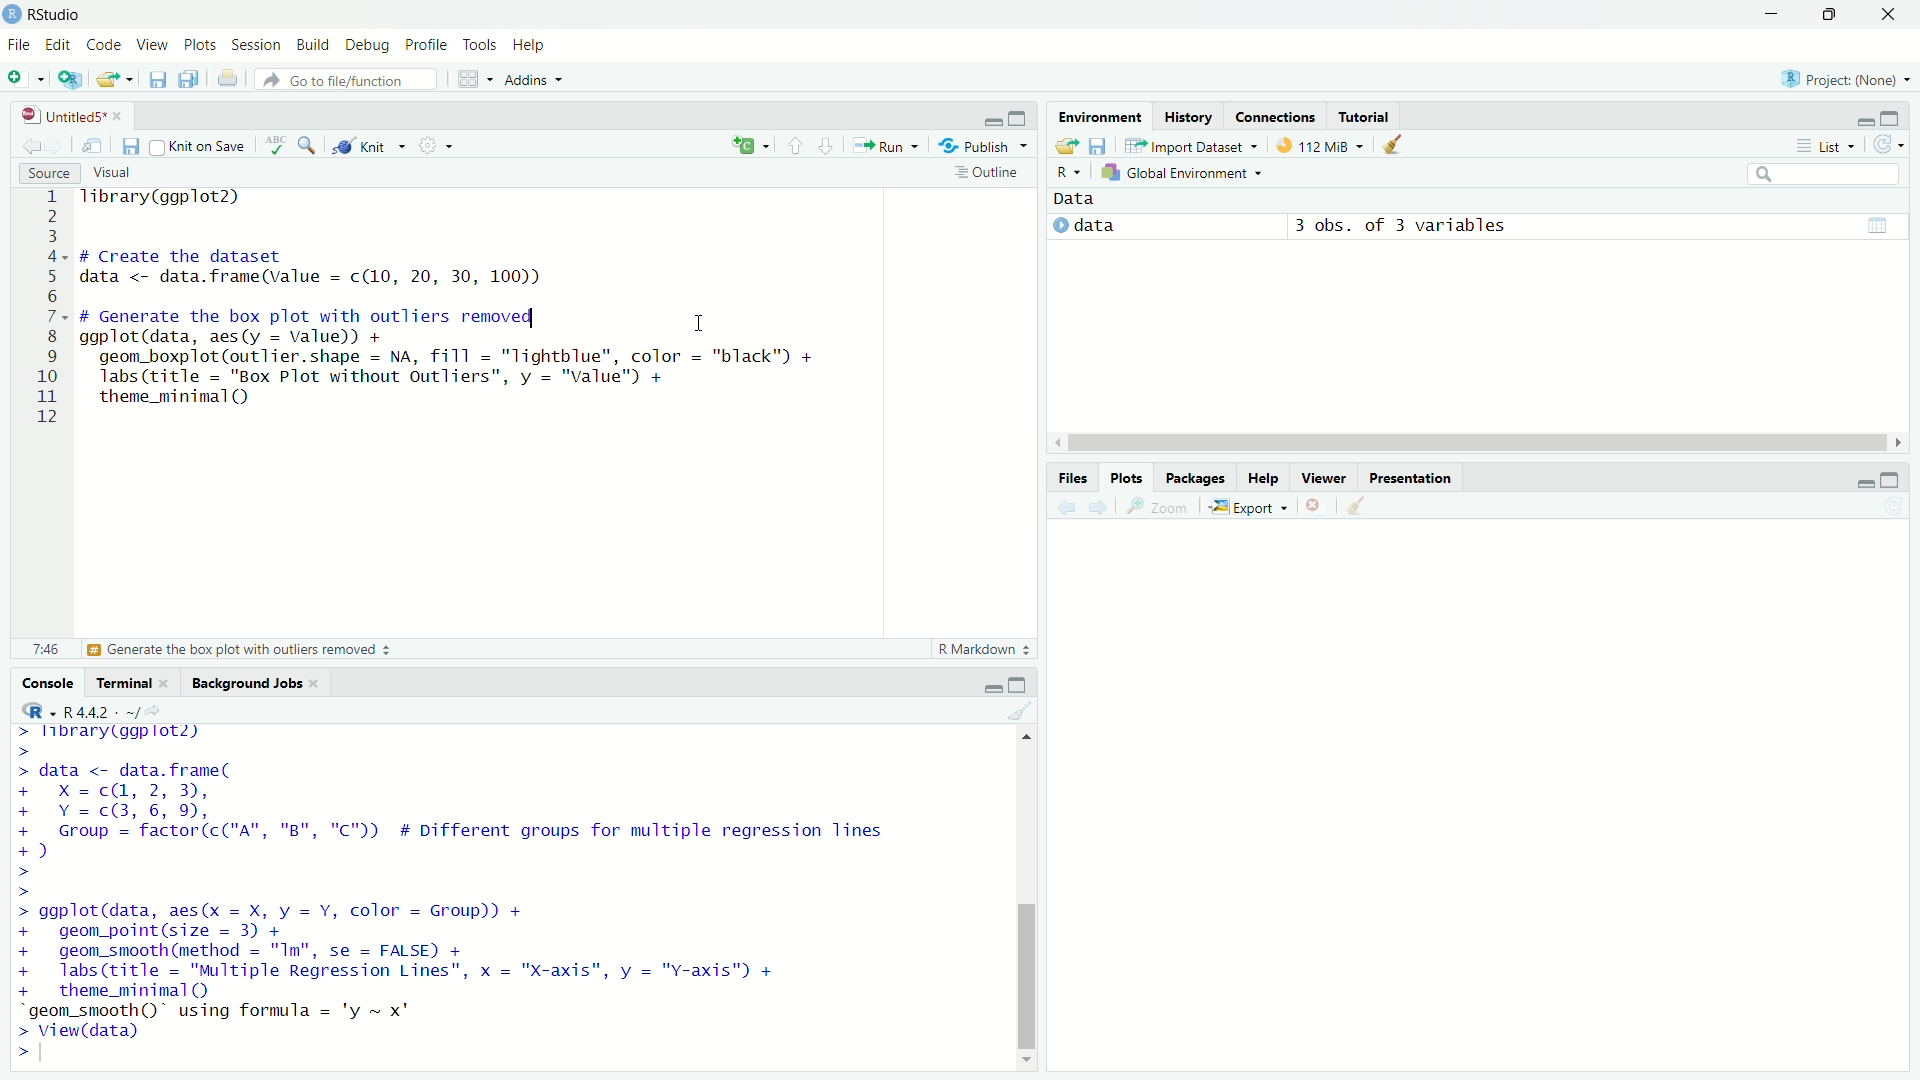 The width and height of the screenshot is (1920, 1080). What do you see at coordinates (1064, 169) in the screenshot?
I see `R` at bounding box center [1064, 169].